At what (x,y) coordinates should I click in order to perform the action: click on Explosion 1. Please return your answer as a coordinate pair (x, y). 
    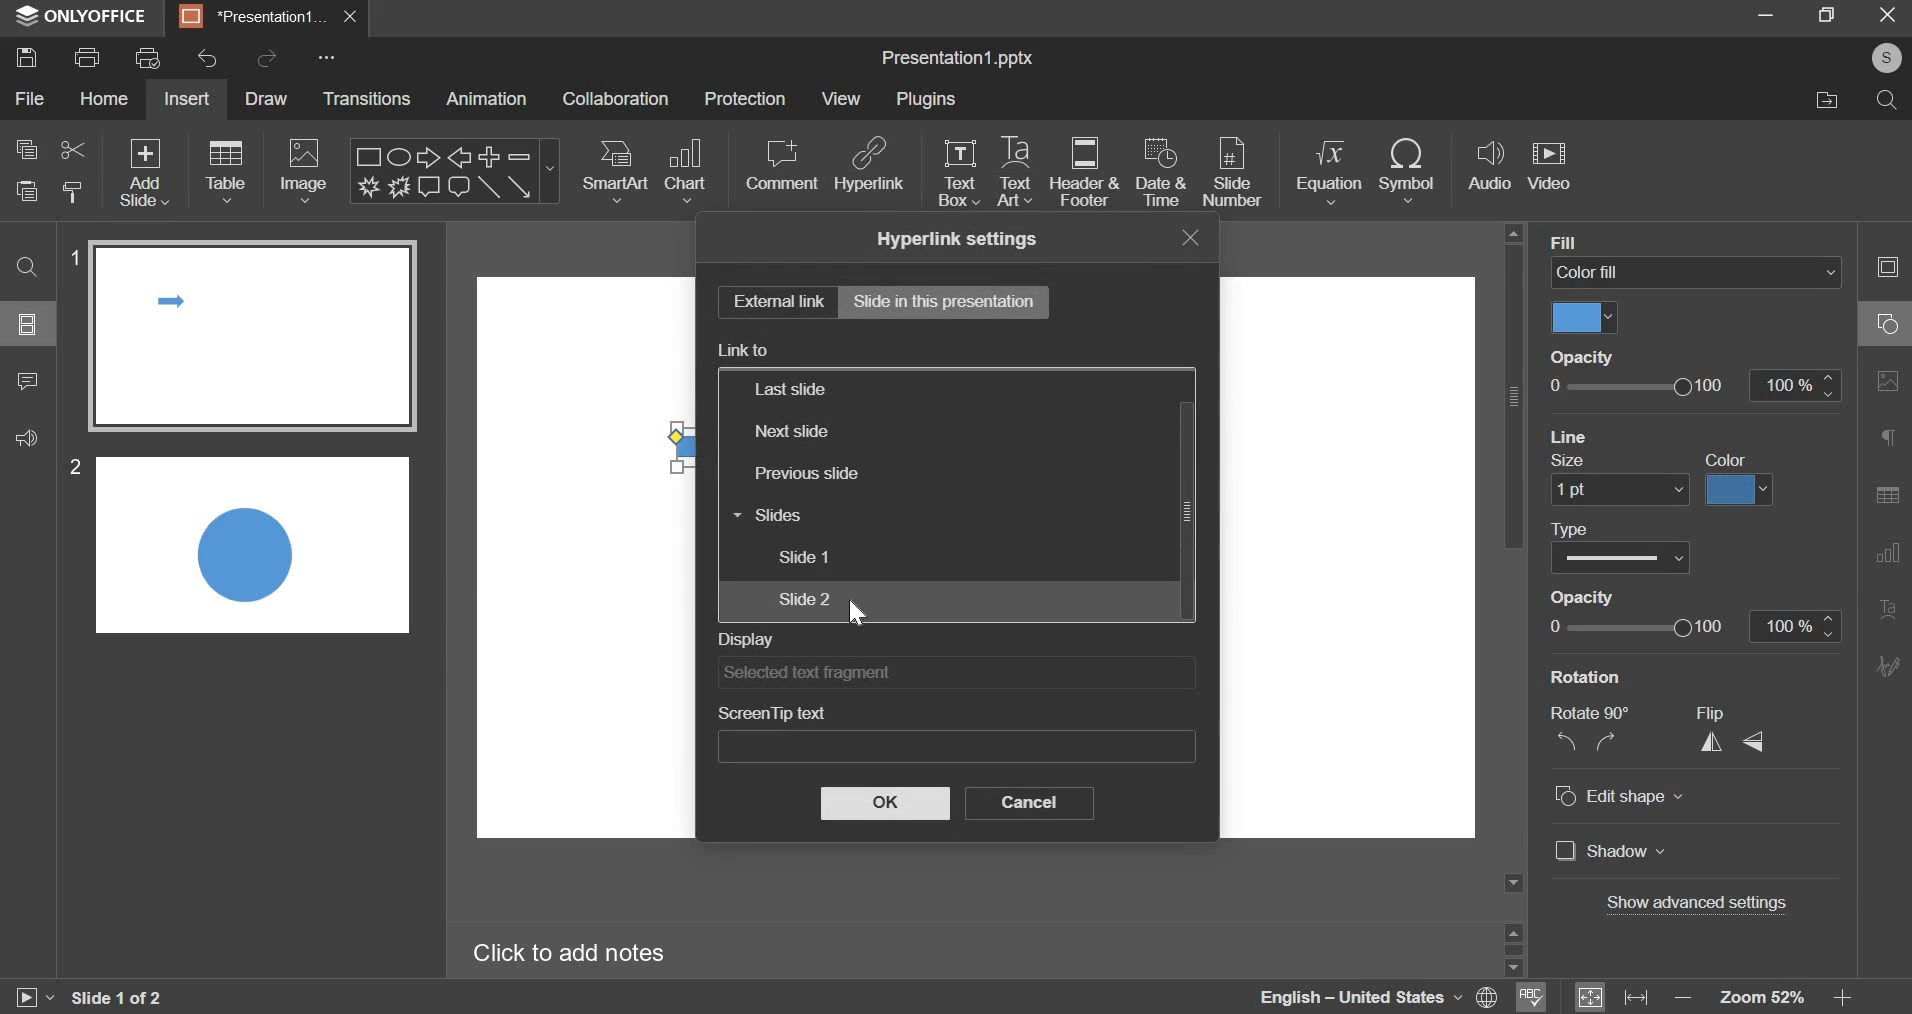
    Looking at the image, I should click on (367, 186).